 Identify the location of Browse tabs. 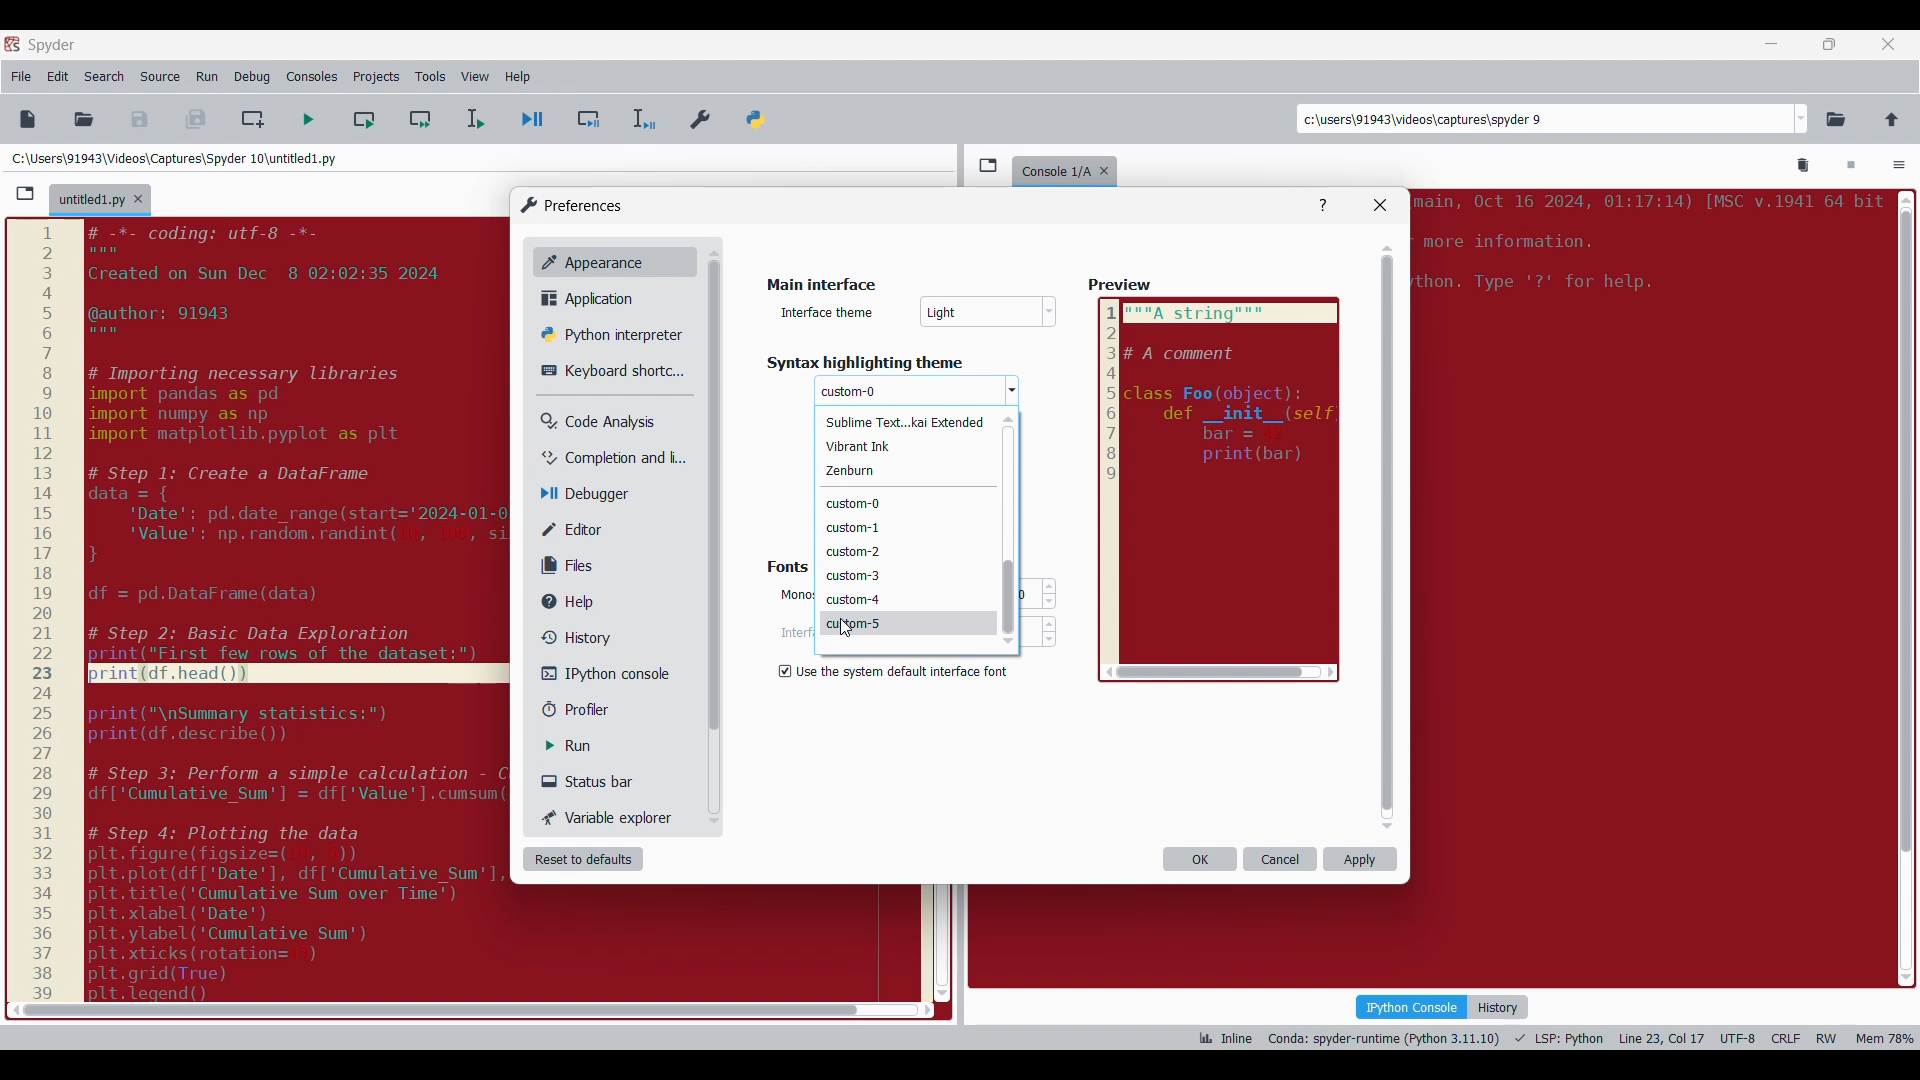
(25, 194).